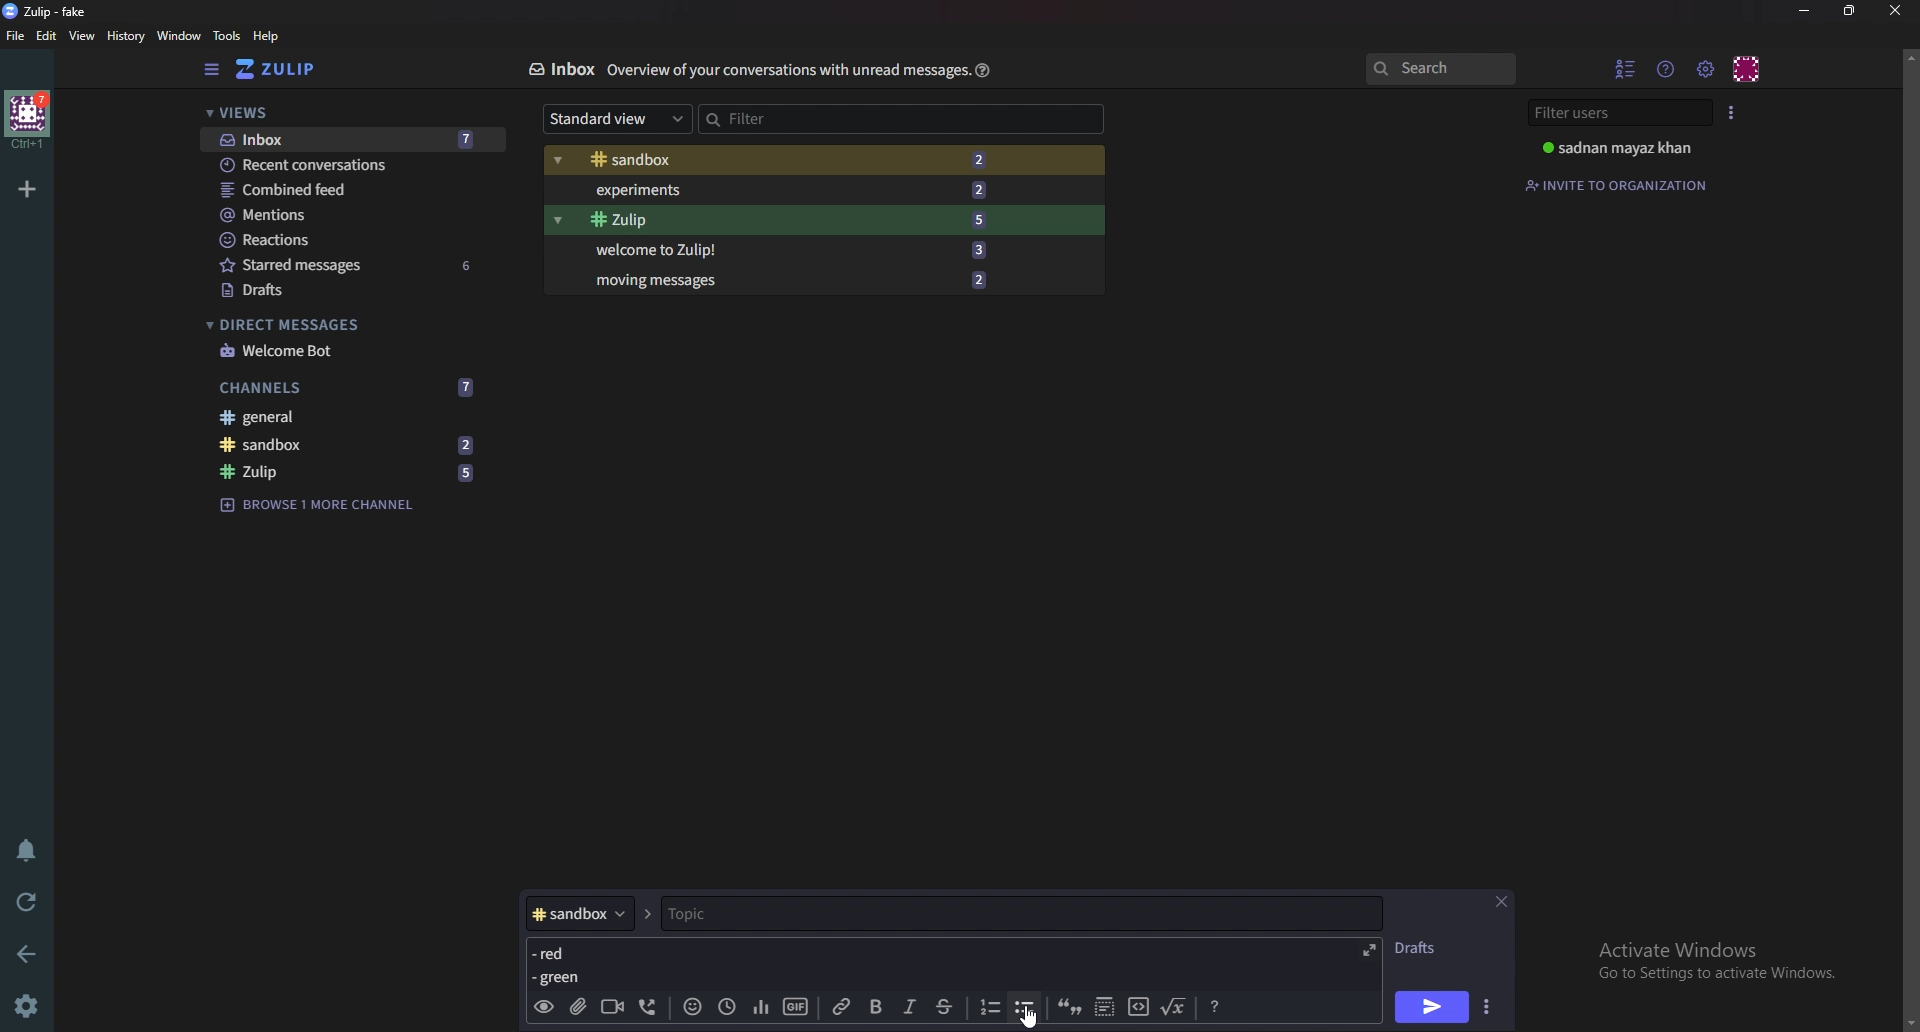 The height and width of the screenshot is (1032, 1920). Describe the element at coordinates (353, 264) in the screenshot. I see `Starred messages` at that location.